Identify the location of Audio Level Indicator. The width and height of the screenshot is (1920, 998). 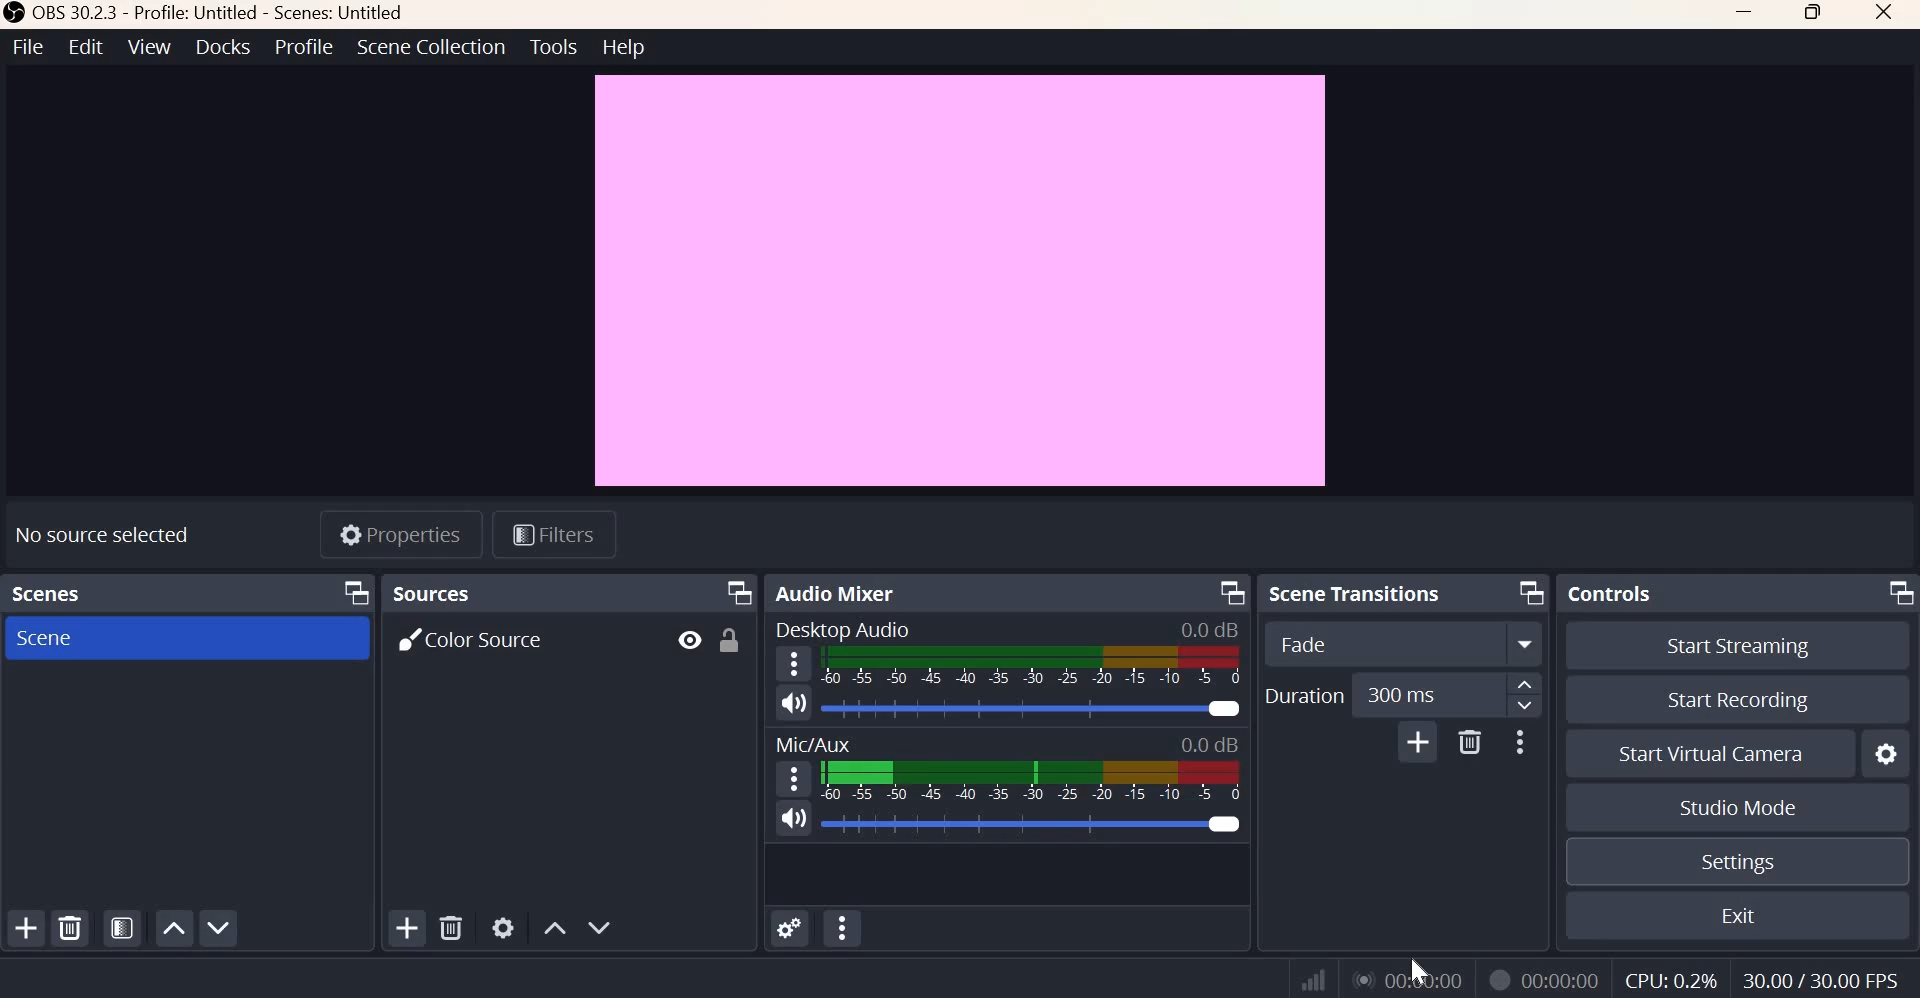
(1209, 742).